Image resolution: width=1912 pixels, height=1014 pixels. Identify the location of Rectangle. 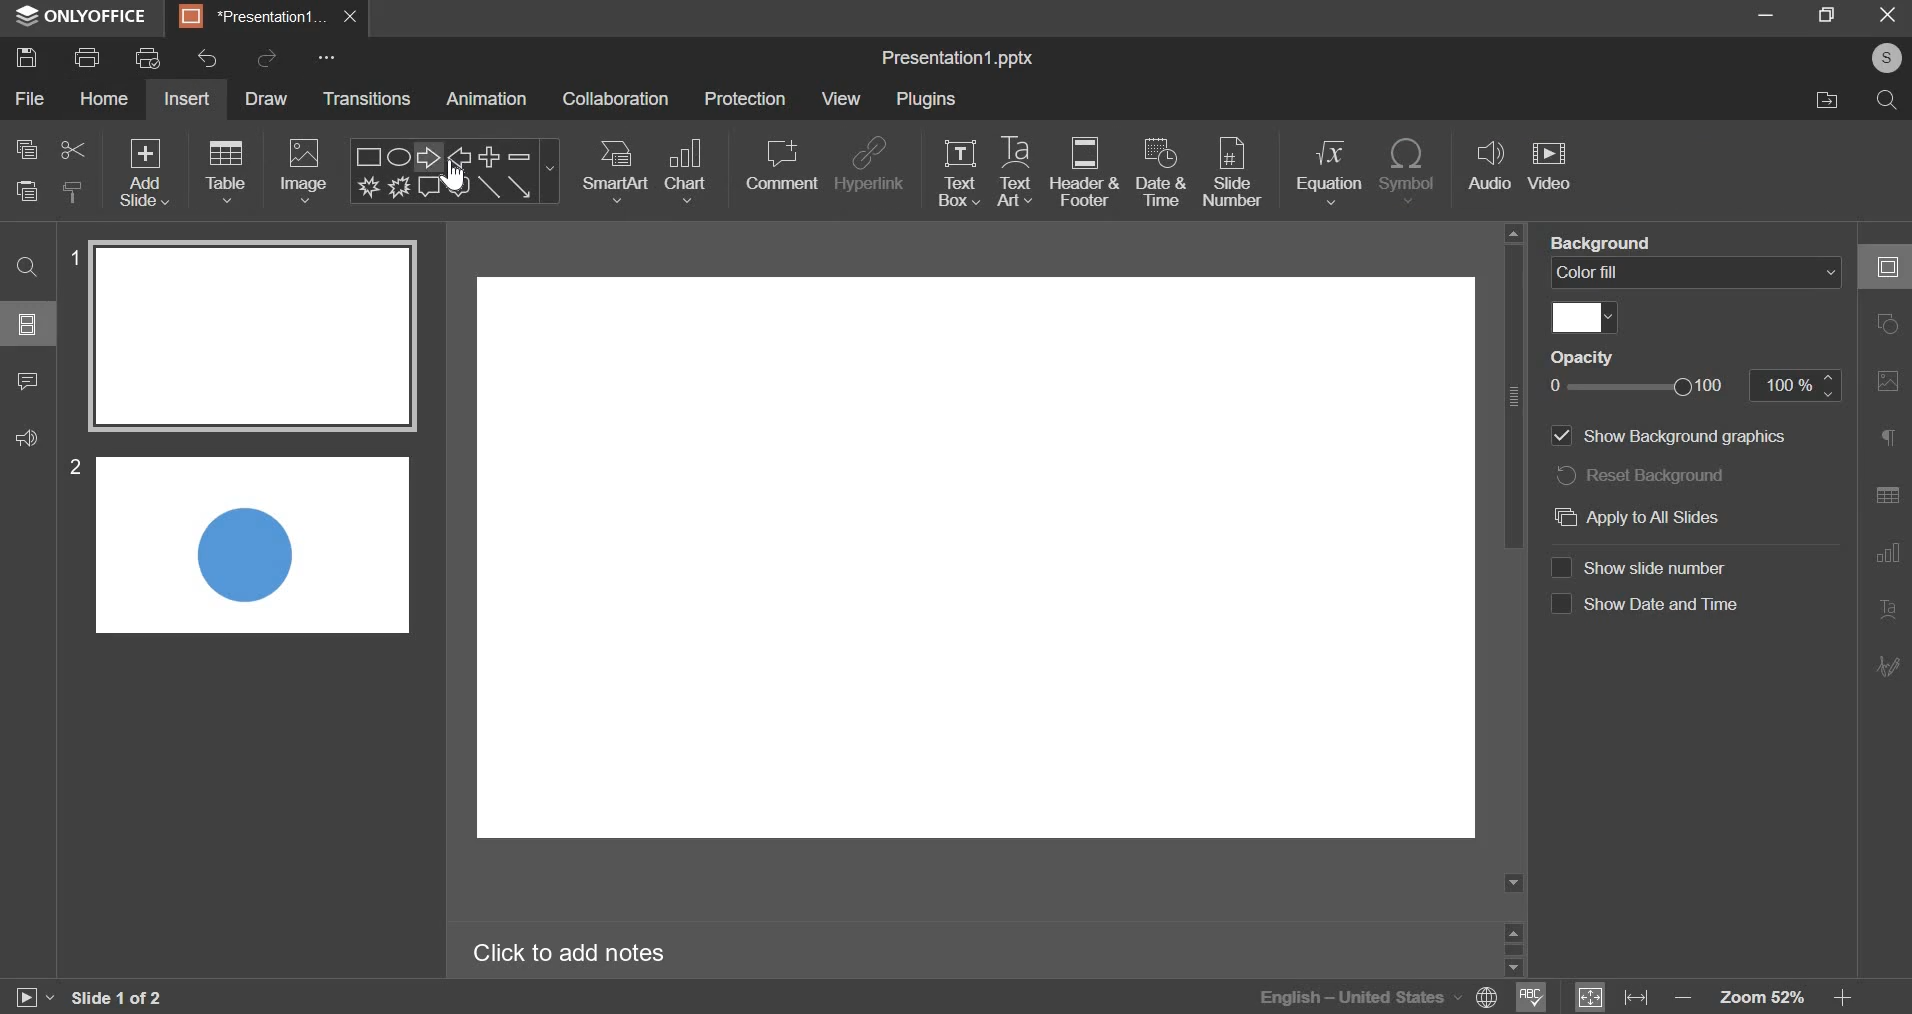
(368, 156).